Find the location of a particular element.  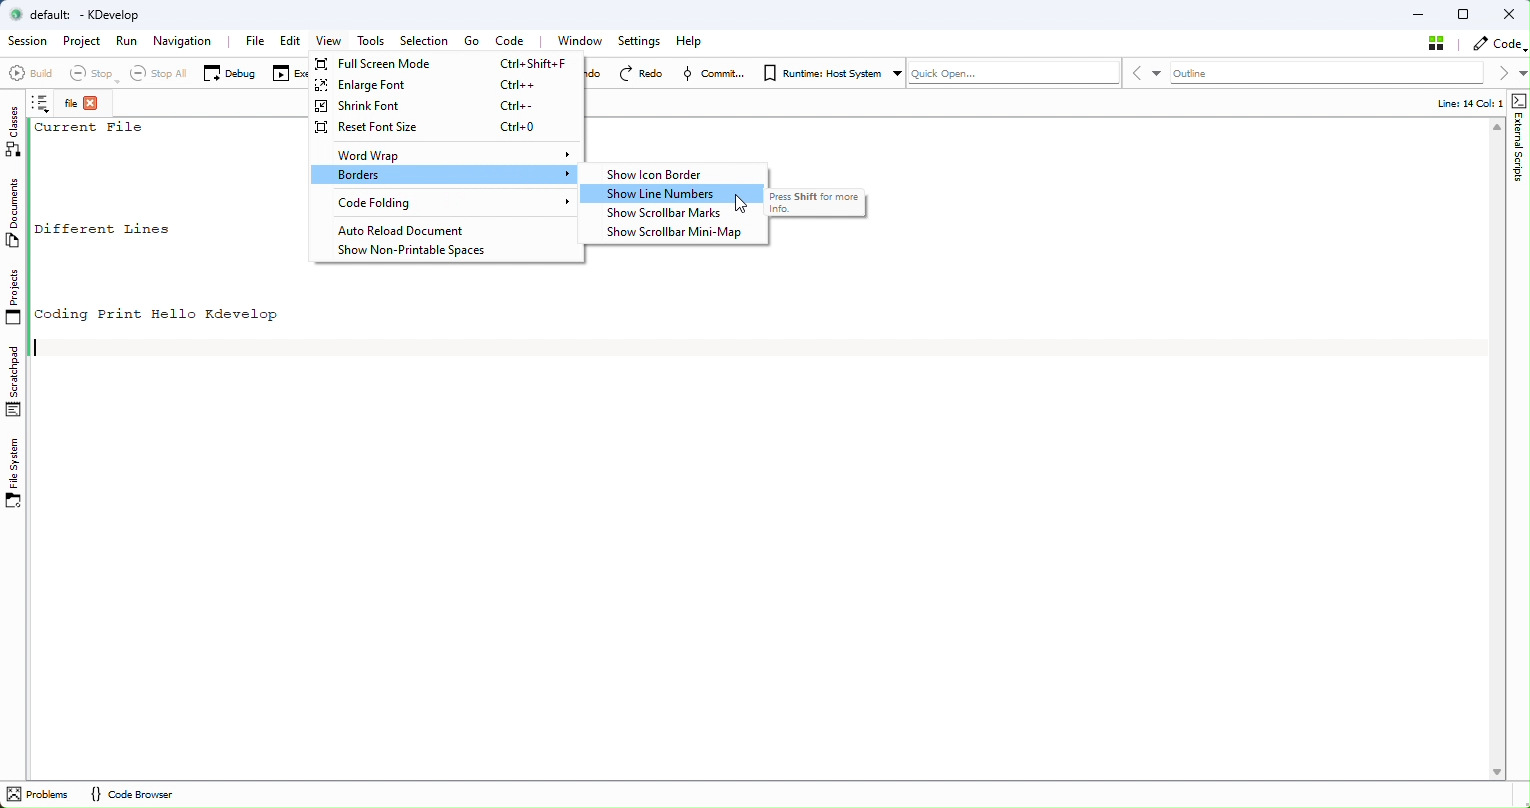

Close is located at coordinates (1510, 14).